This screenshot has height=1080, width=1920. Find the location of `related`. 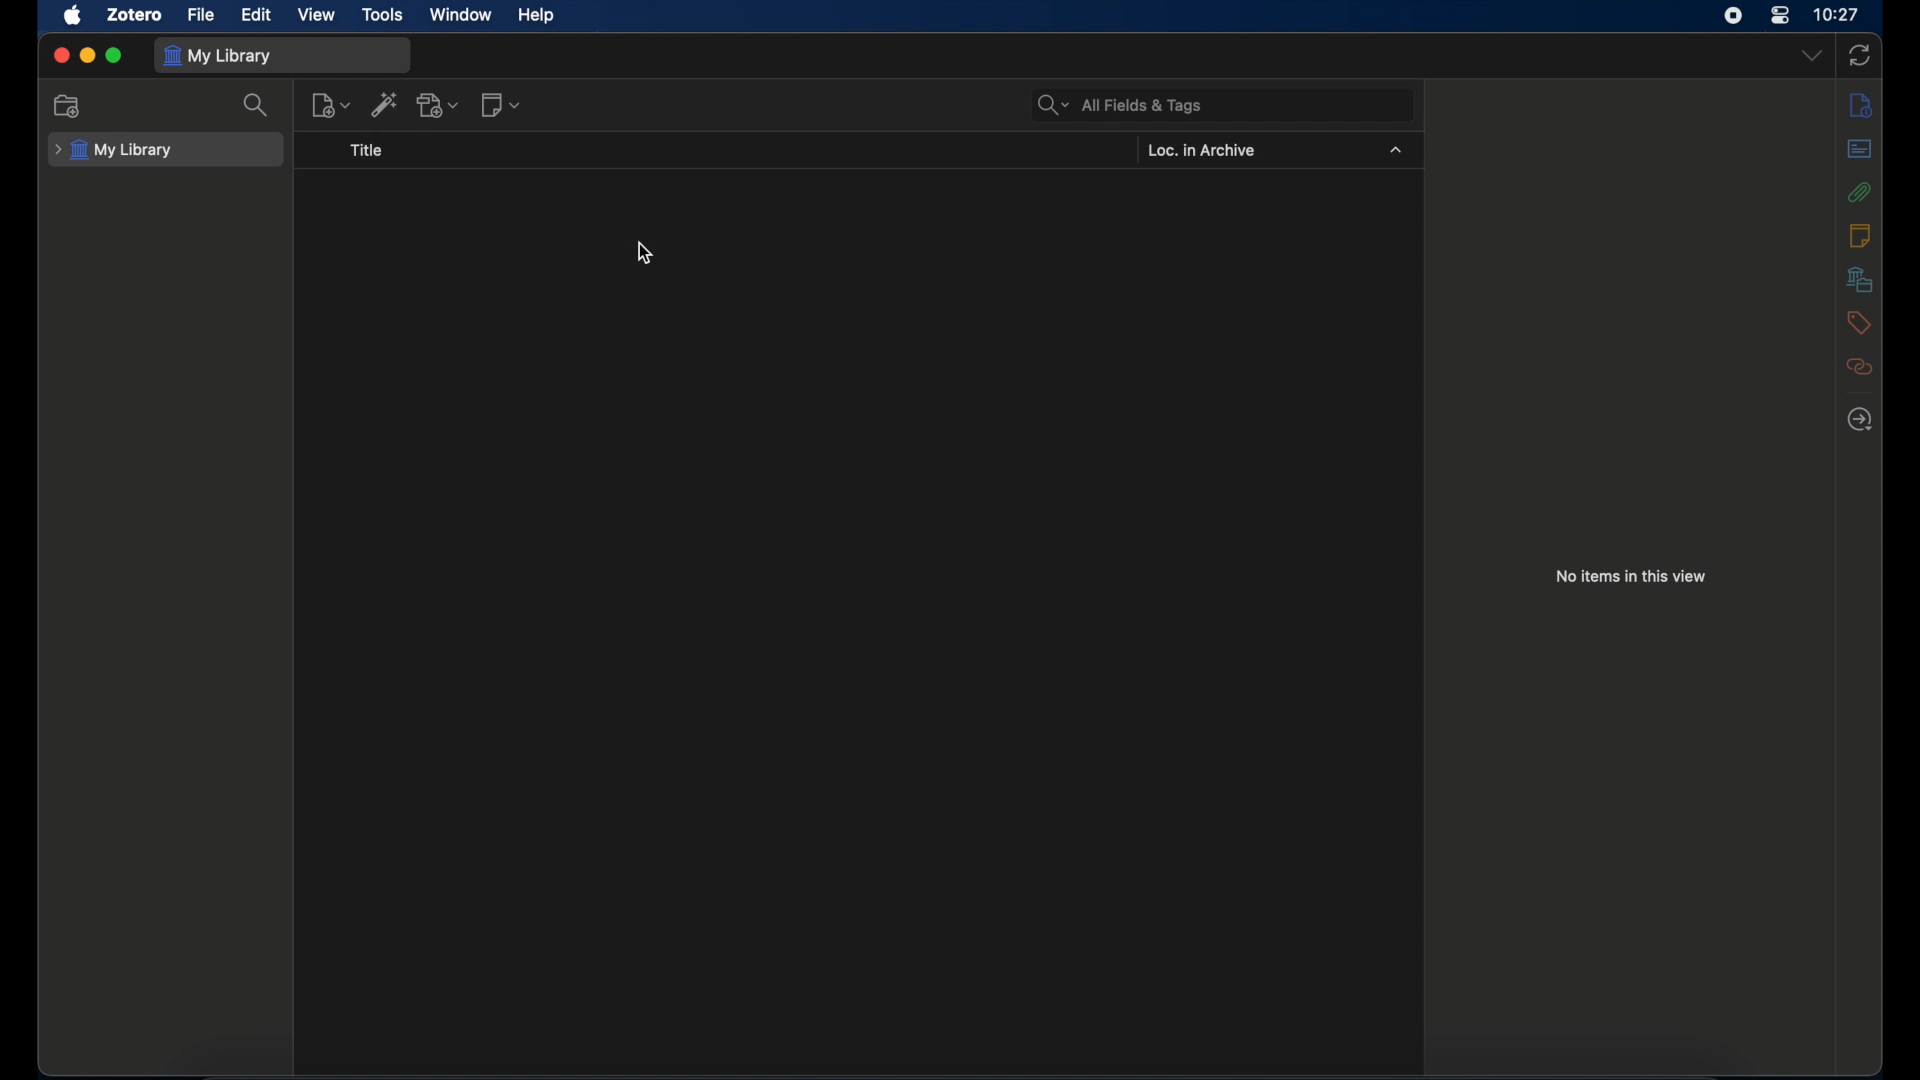

related is located at coordinates (1861, 367).